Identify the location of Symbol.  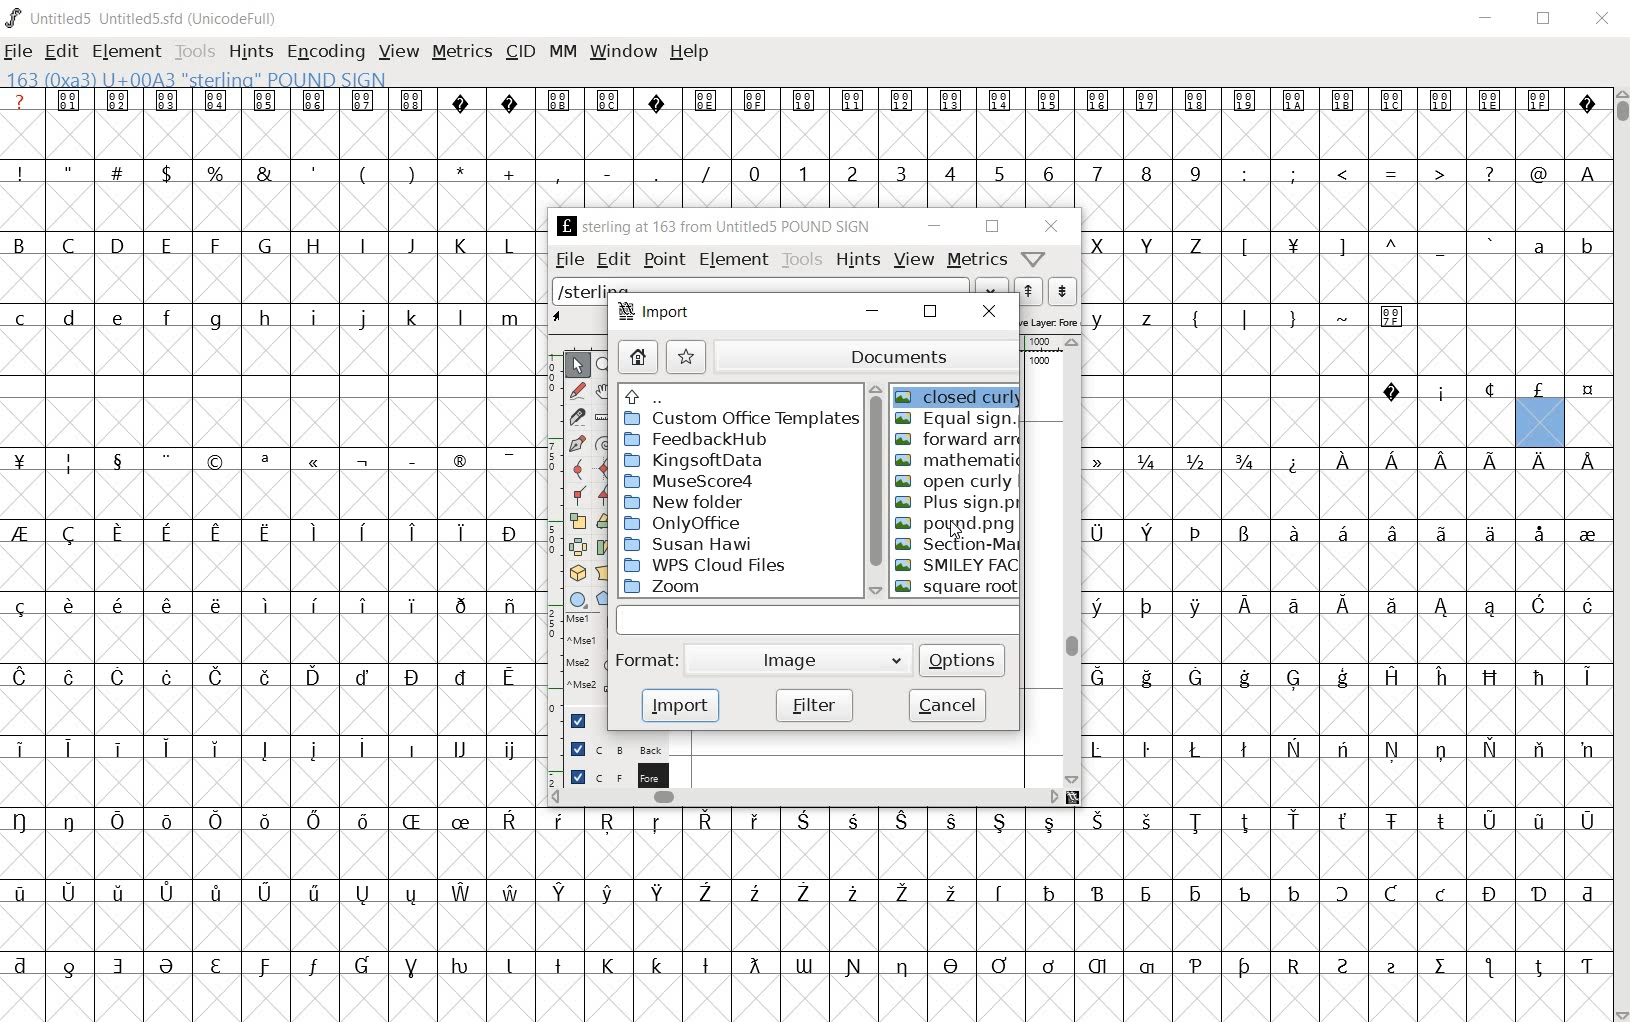
(114, 747).